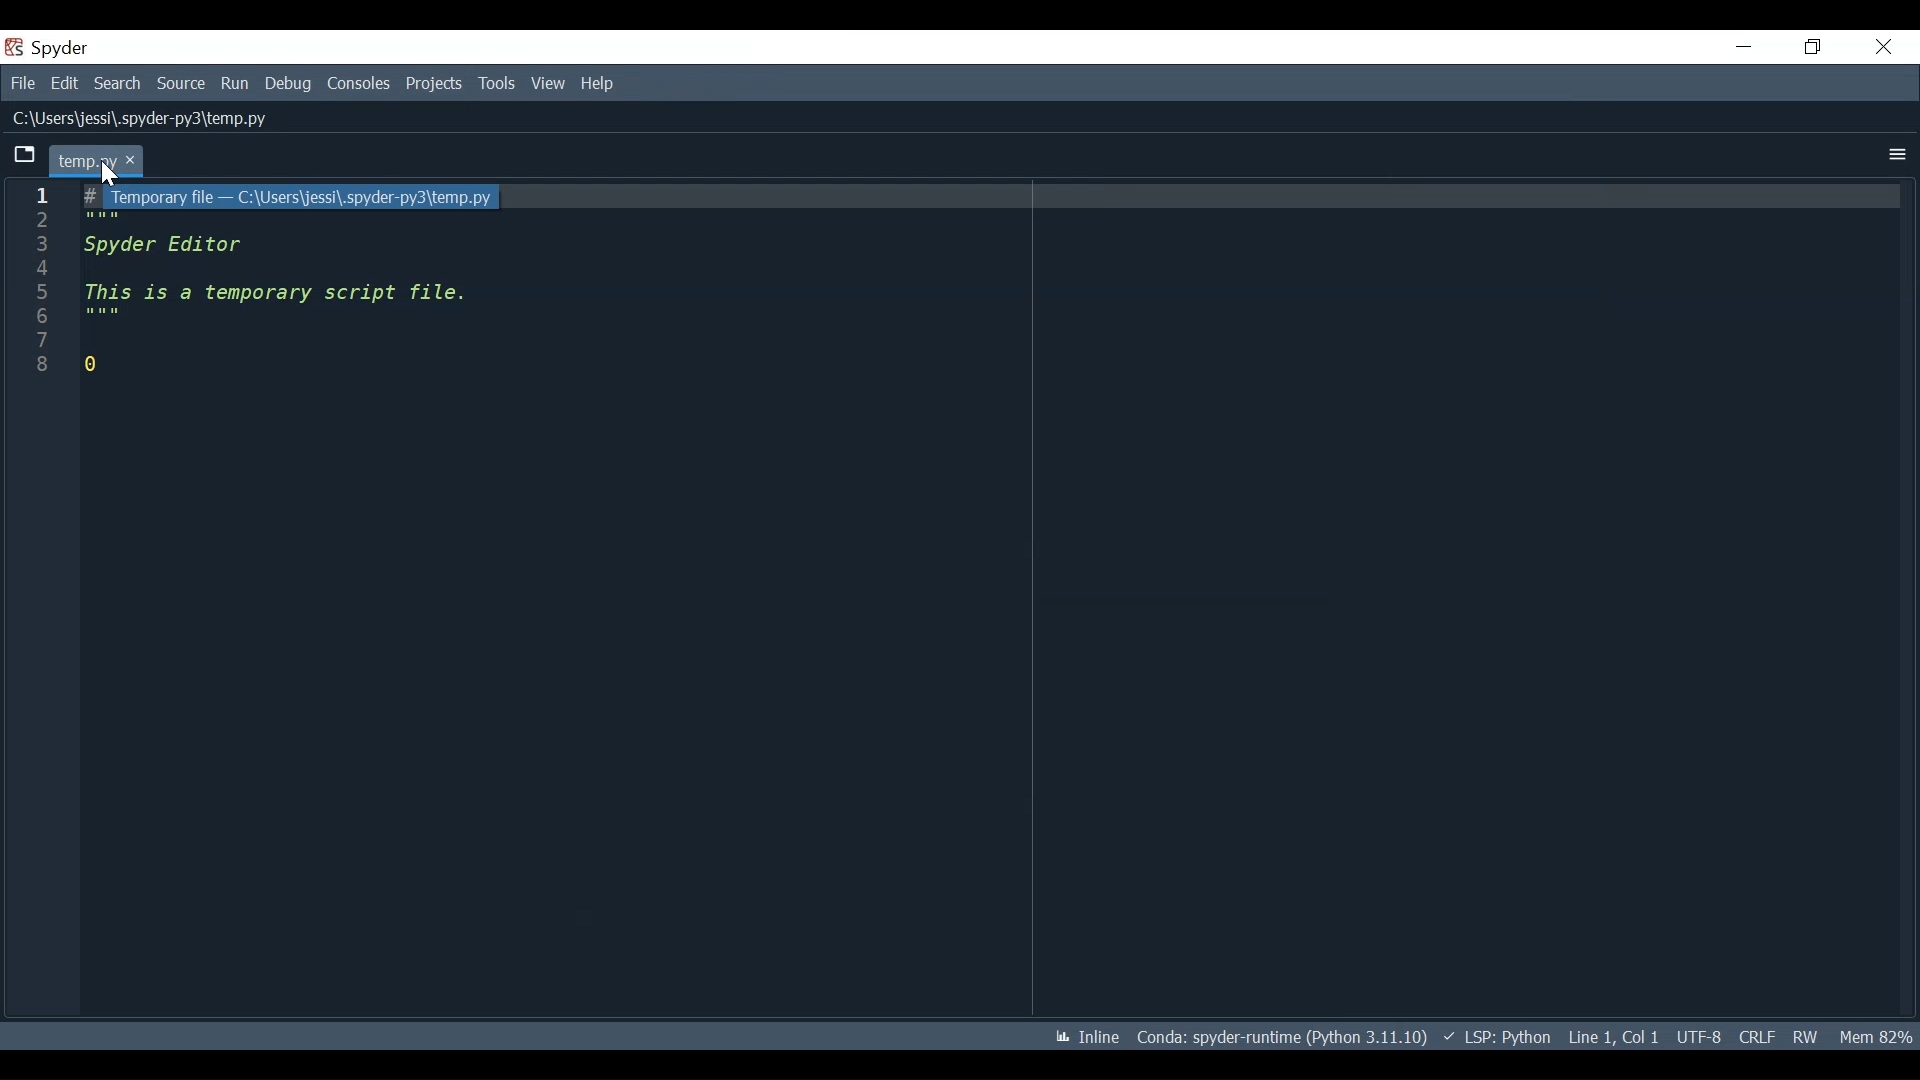  What do you see at coordinates (957, 596) in the screenshot?
I see `1 He SCT IVAN TIDY
5 wan
3 Spyder Editor
4
=) This is a temporary script file.
5 wen
7
8 0` at bounding box center [957, 596].